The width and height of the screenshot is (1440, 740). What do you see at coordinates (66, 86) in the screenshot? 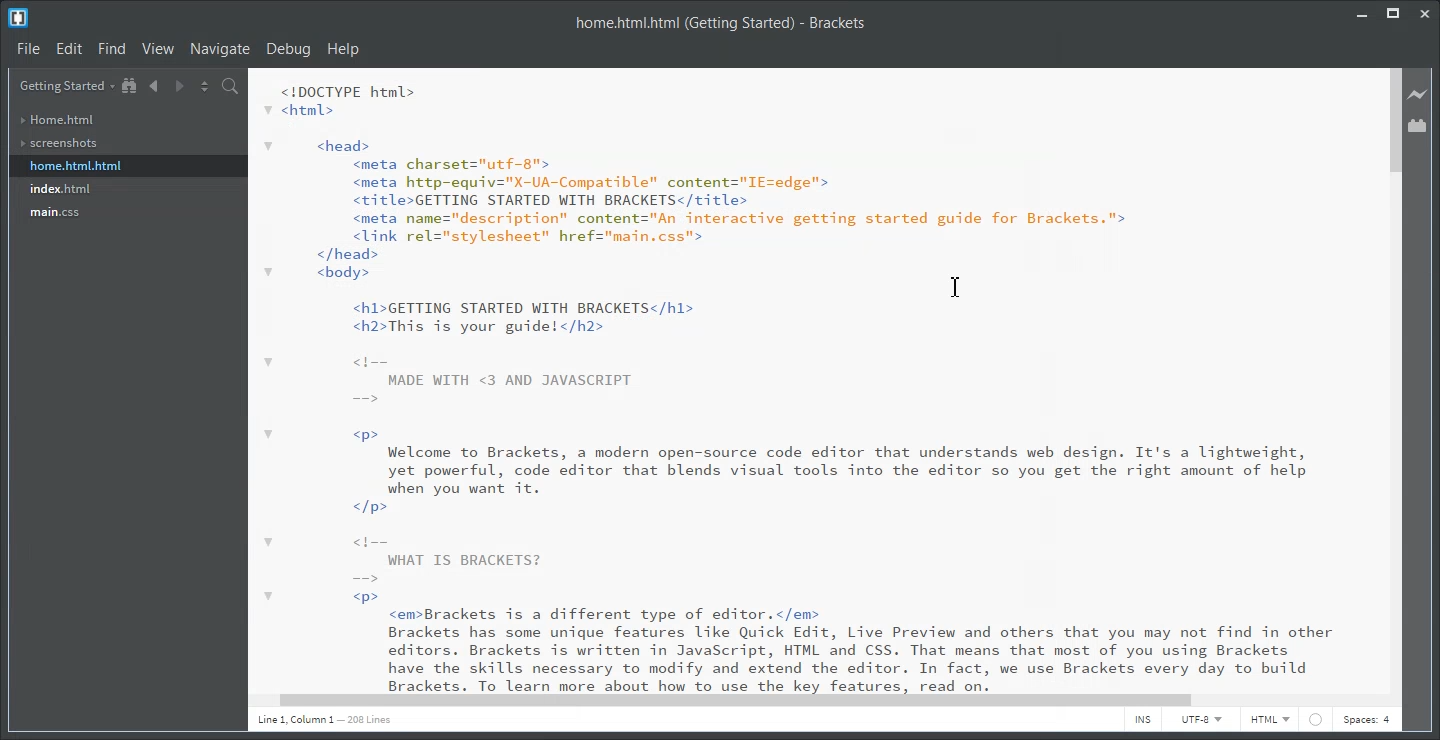
I see `Getting Started` at bounding box center [66, 86].